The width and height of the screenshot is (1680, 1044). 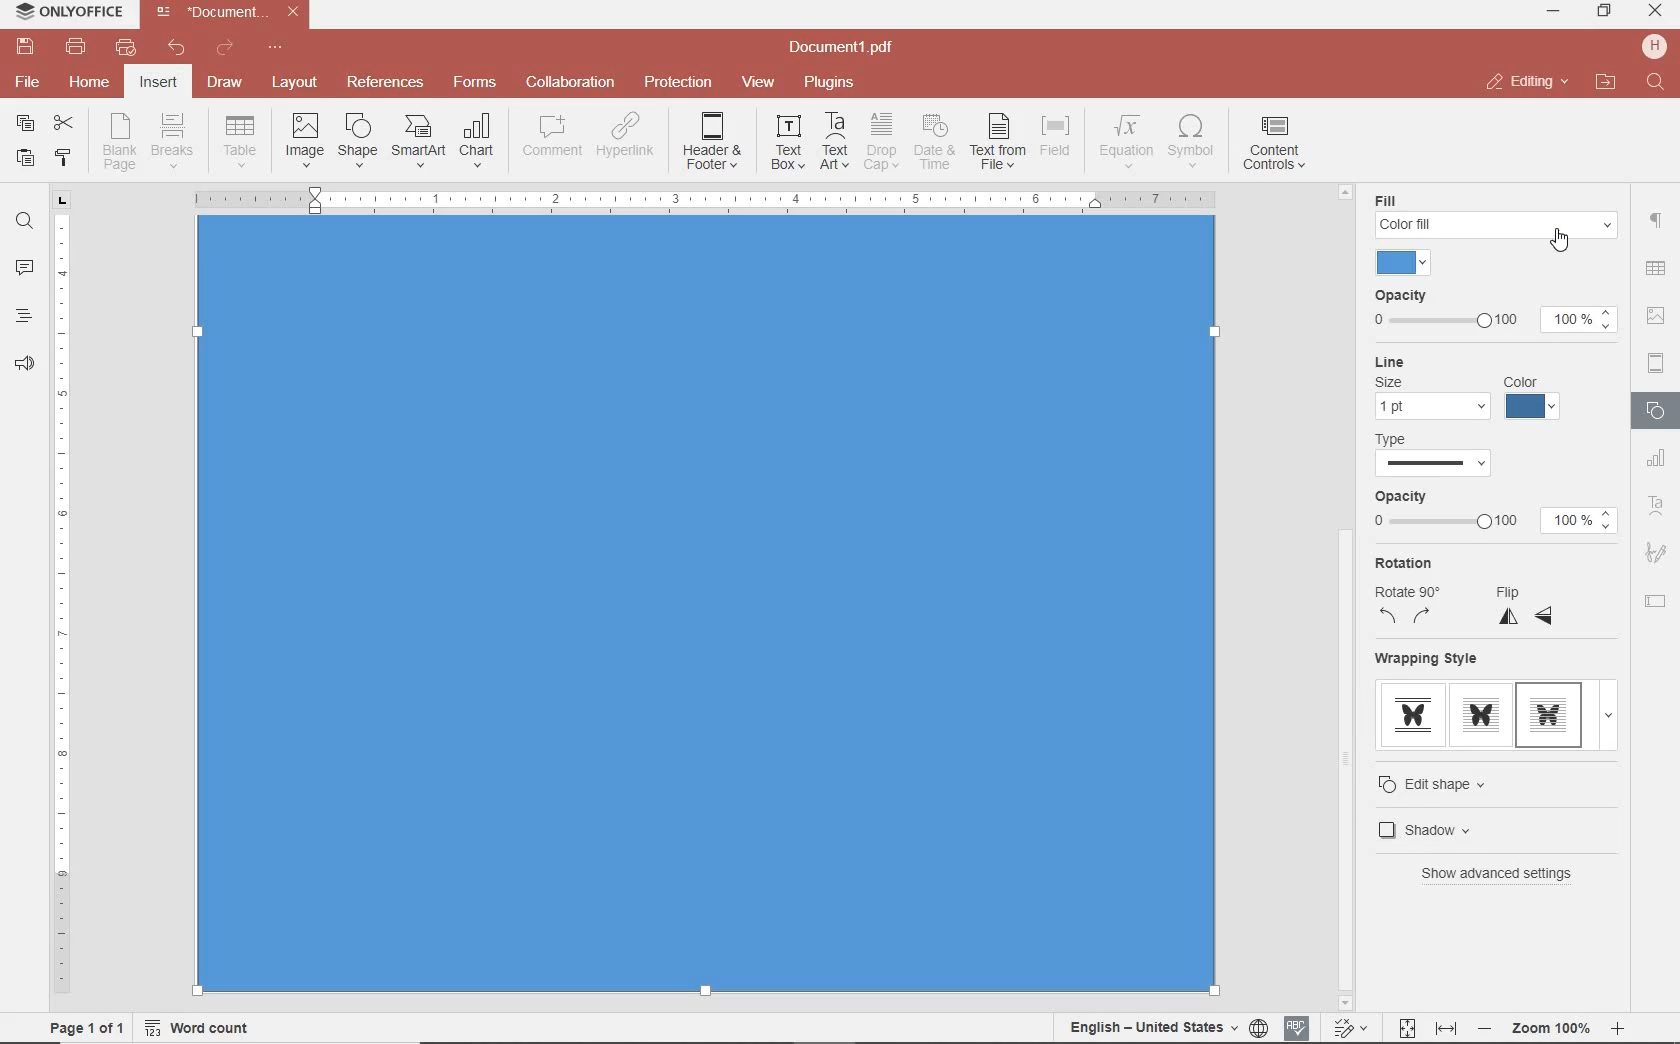 What do you see at coordinates (834, 142) in the screenshot?
I see `INSERT TEXT ART` at bounding box center [834, 142].